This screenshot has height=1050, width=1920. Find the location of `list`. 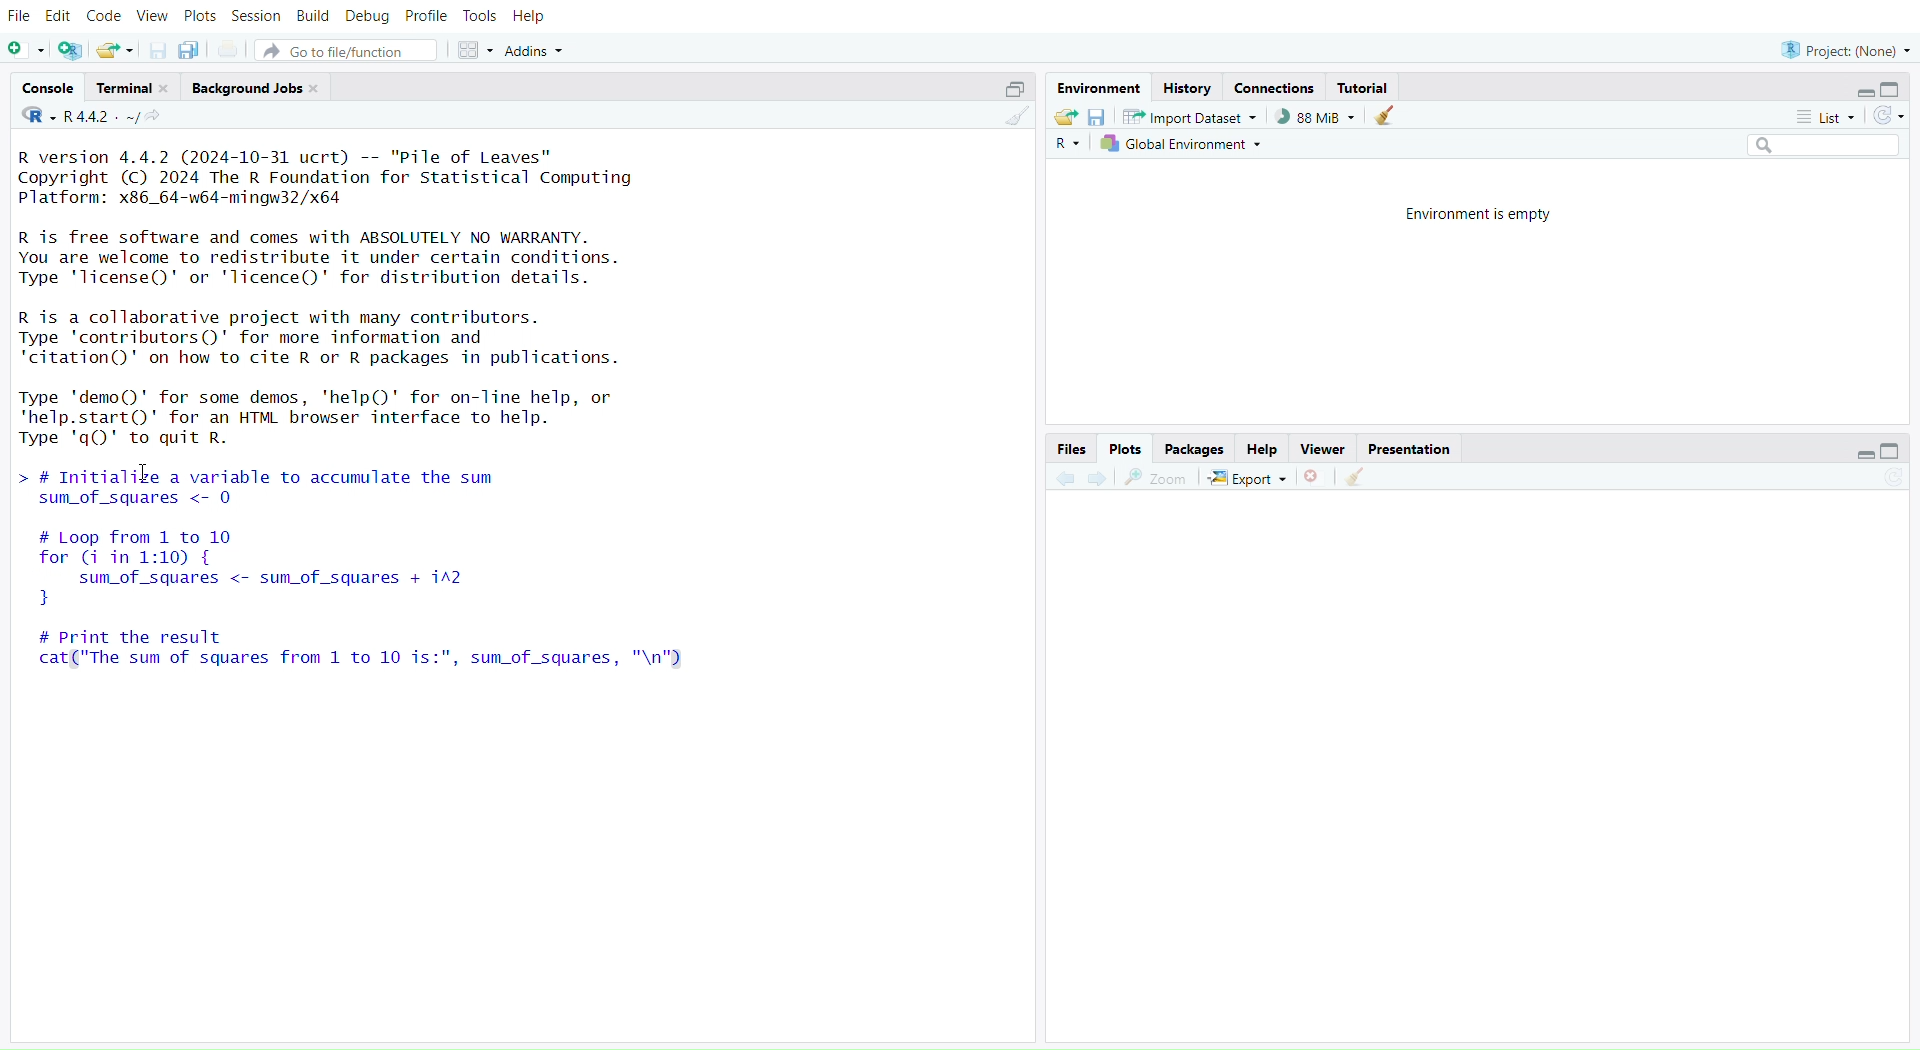

list is located at coordinates (1826, 118).